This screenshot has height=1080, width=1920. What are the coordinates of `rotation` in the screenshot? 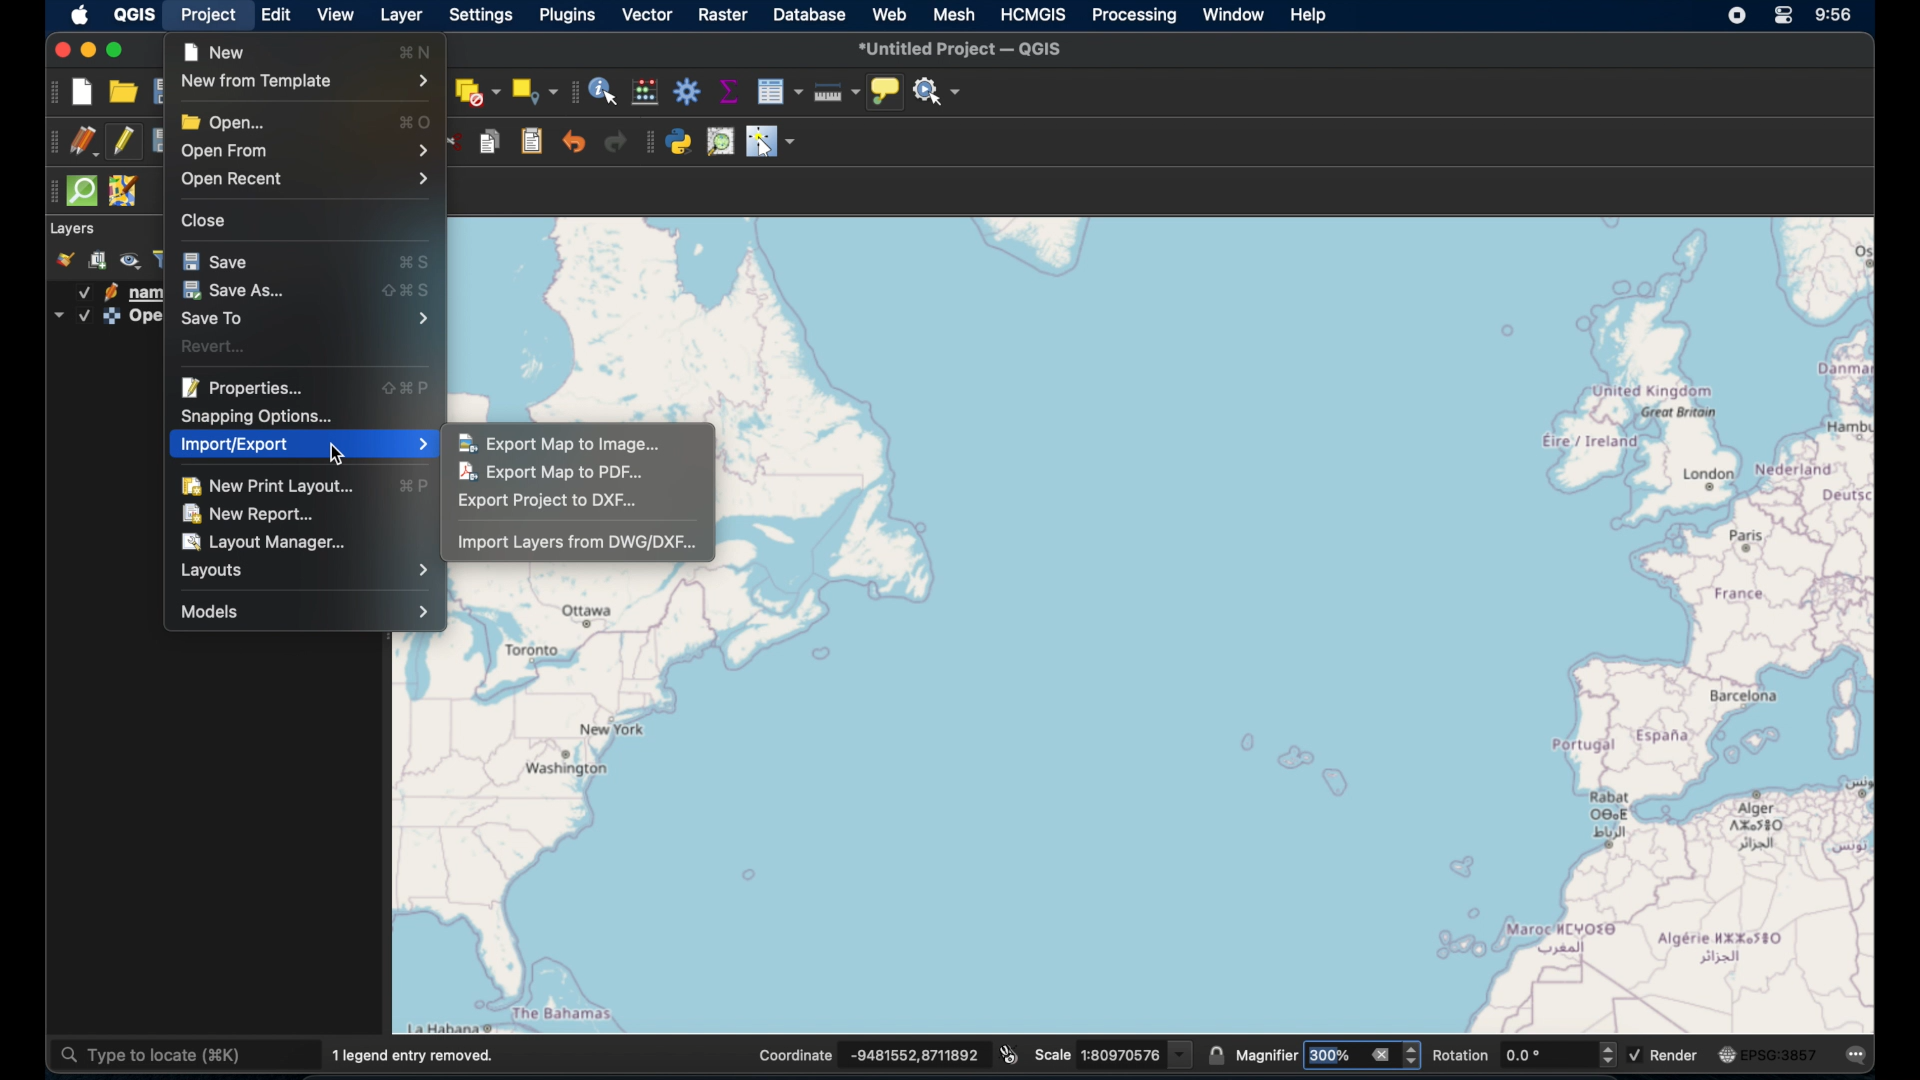 It's located at (1522, 1055).